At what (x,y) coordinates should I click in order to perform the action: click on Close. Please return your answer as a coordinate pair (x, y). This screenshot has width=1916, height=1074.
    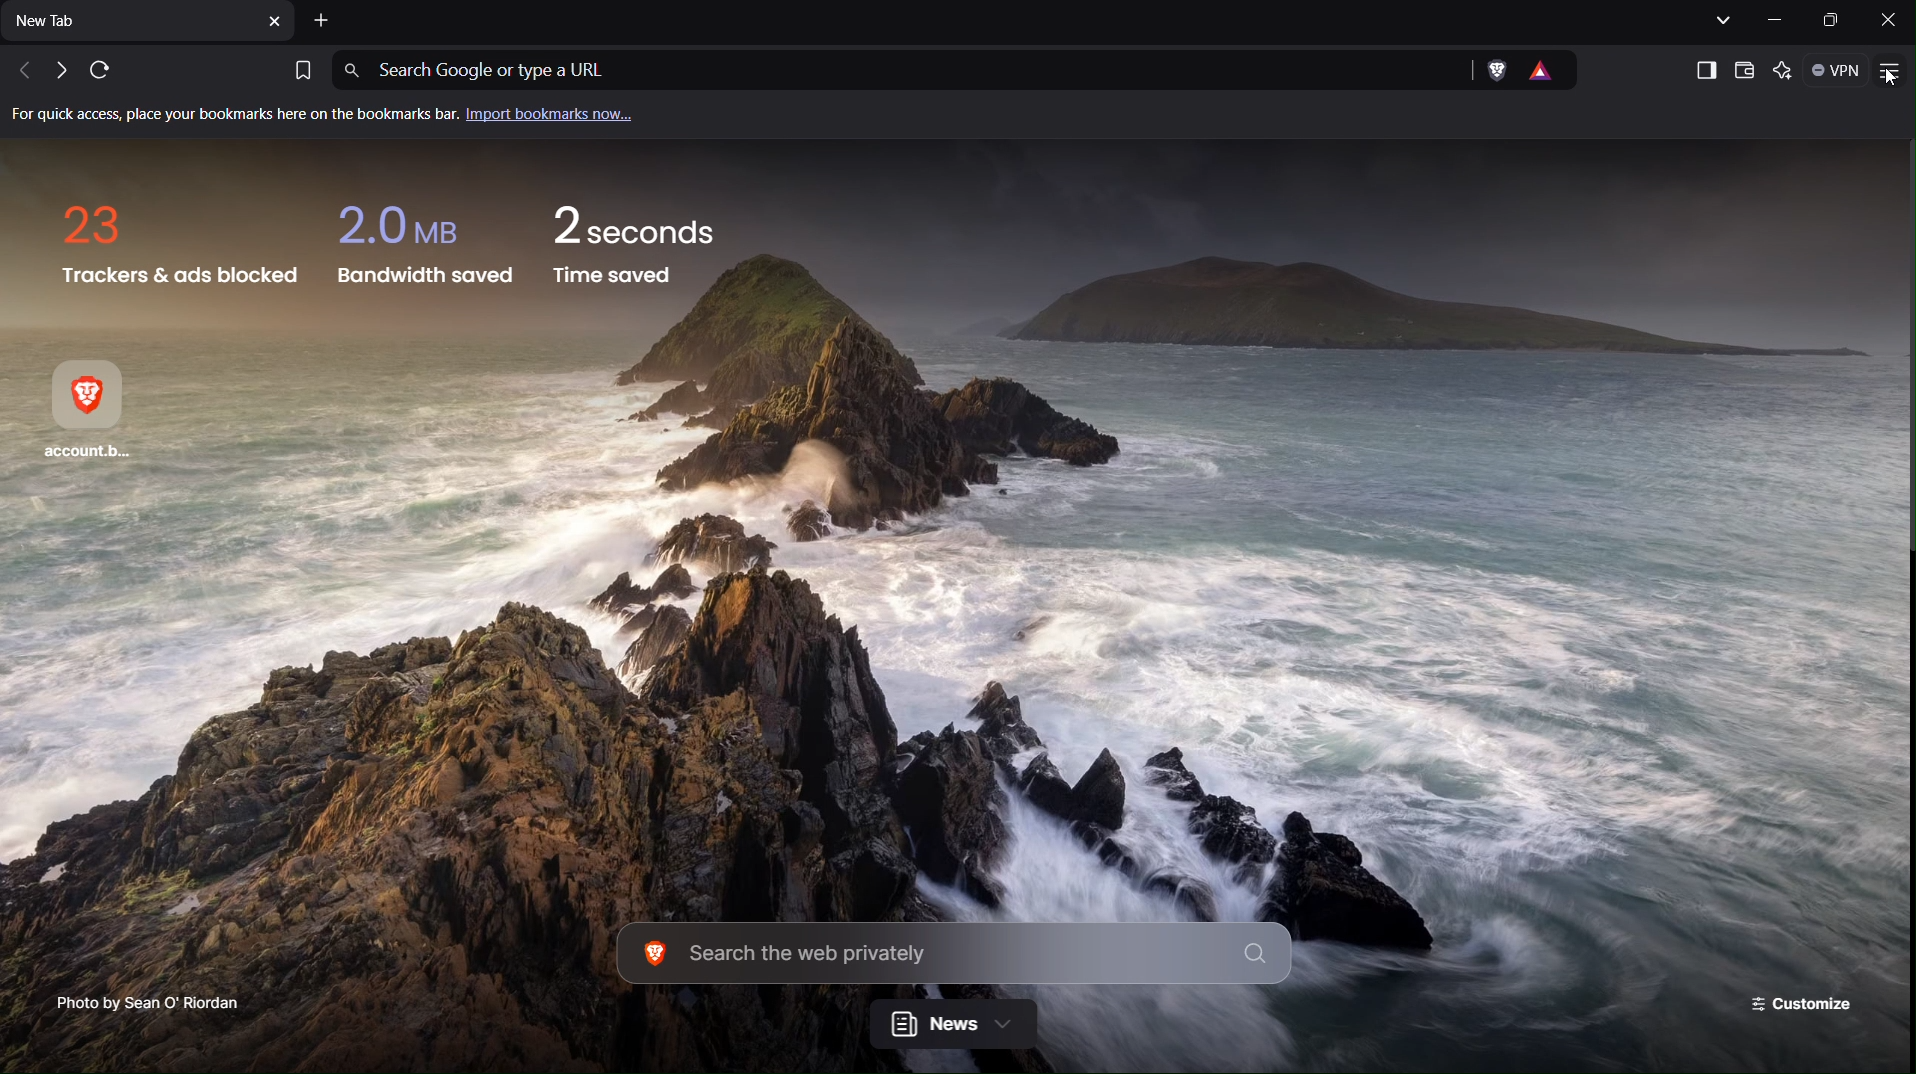
    Looking at the image, I should click on (1888, 20).